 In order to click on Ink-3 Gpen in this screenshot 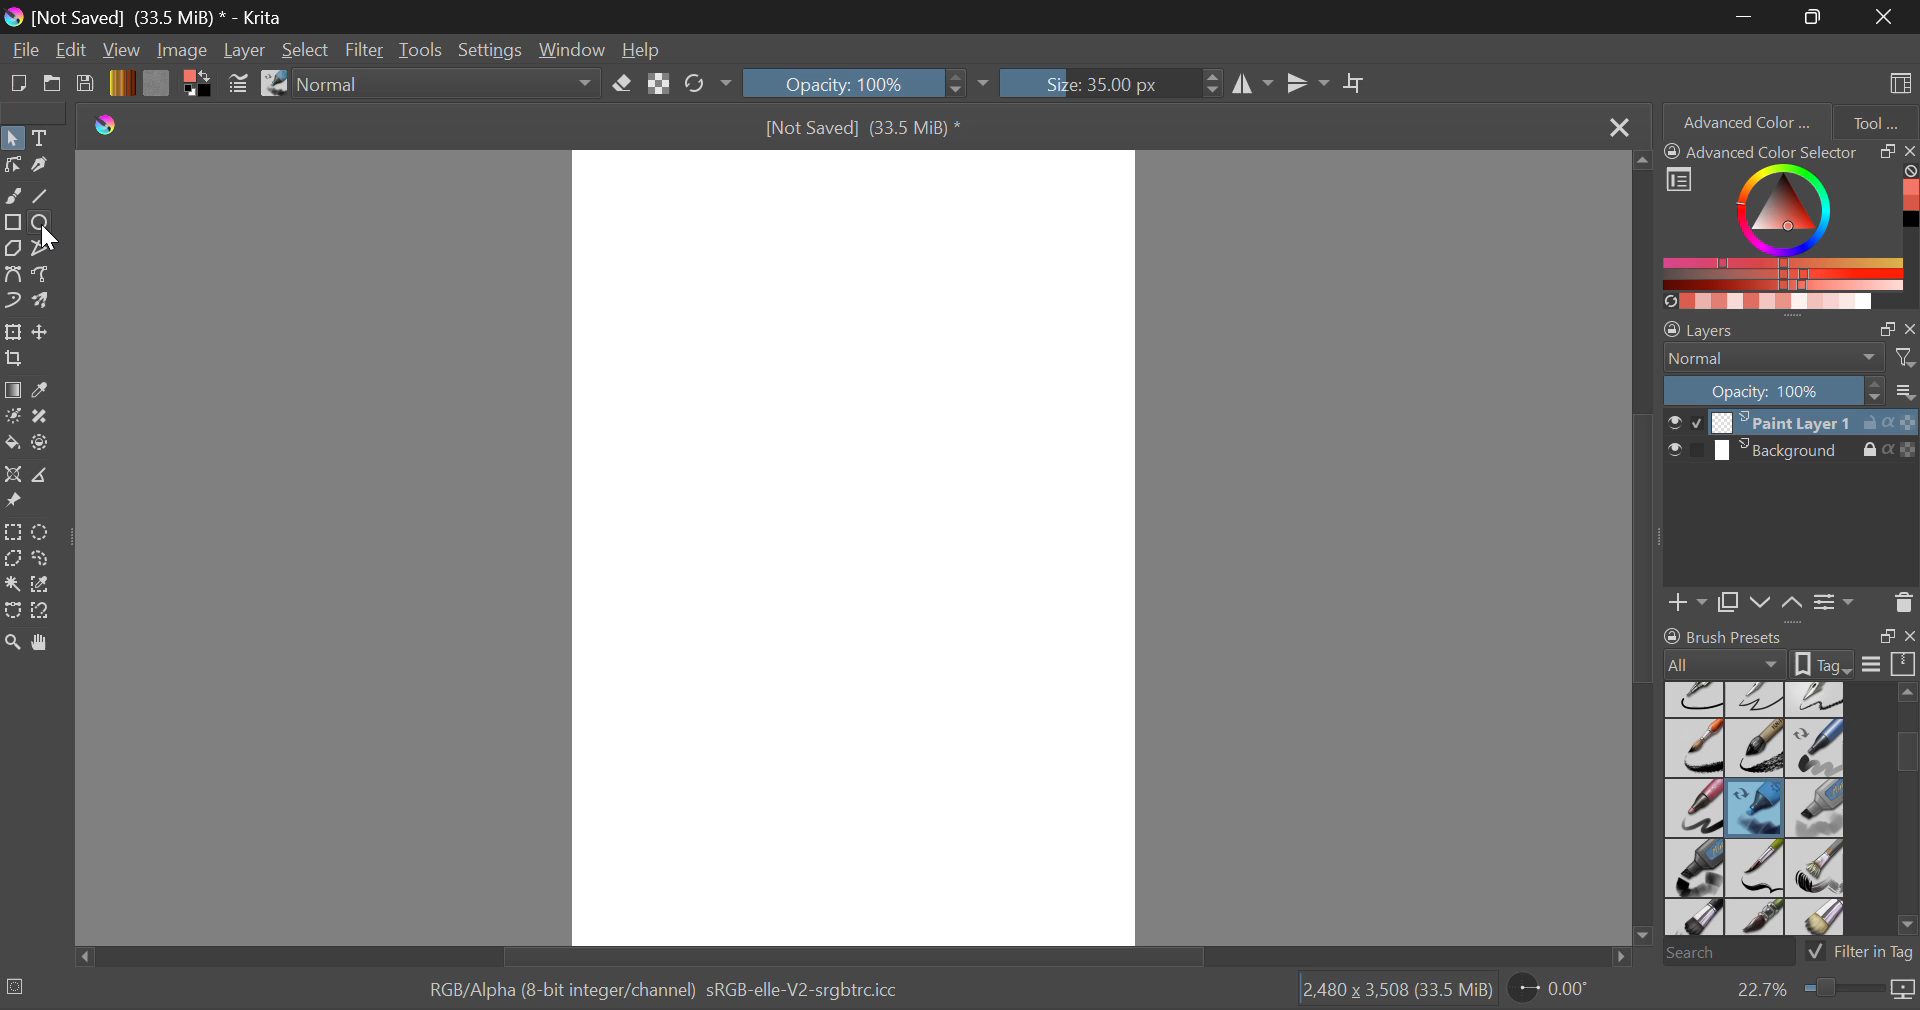, I will do `click(1758, 699)`.